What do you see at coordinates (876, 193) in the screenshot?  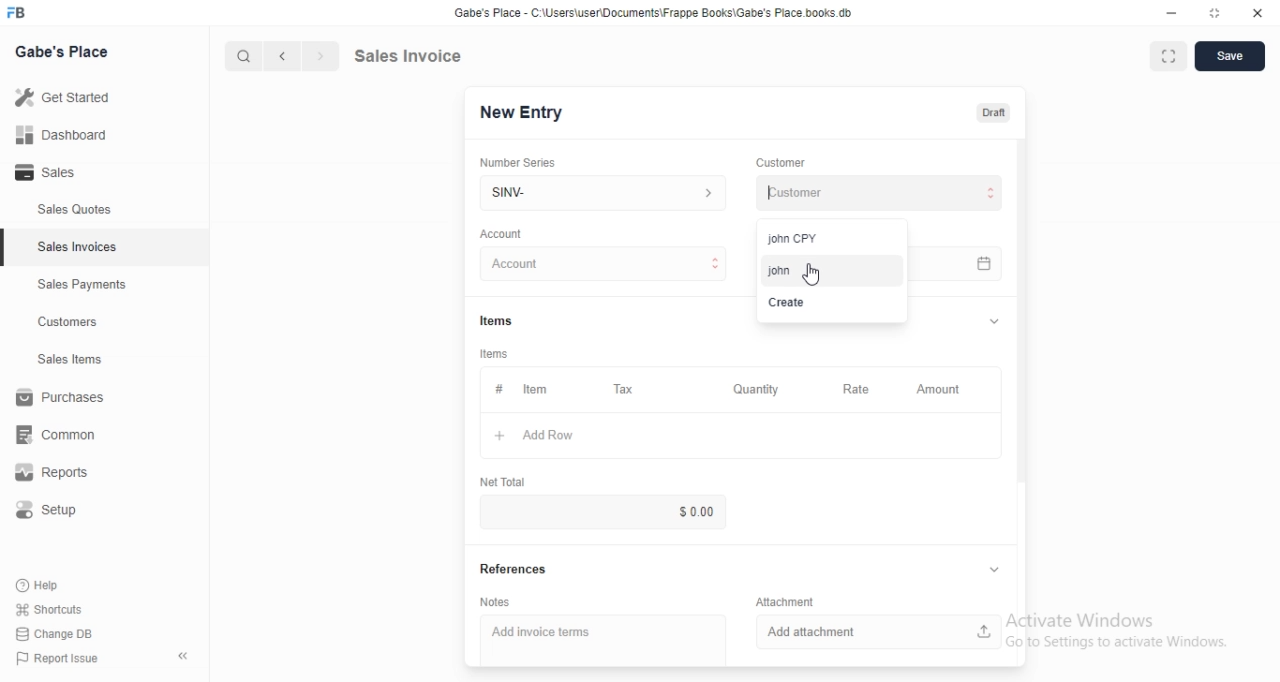 I see `Customer` at bounding box center [876, 193].